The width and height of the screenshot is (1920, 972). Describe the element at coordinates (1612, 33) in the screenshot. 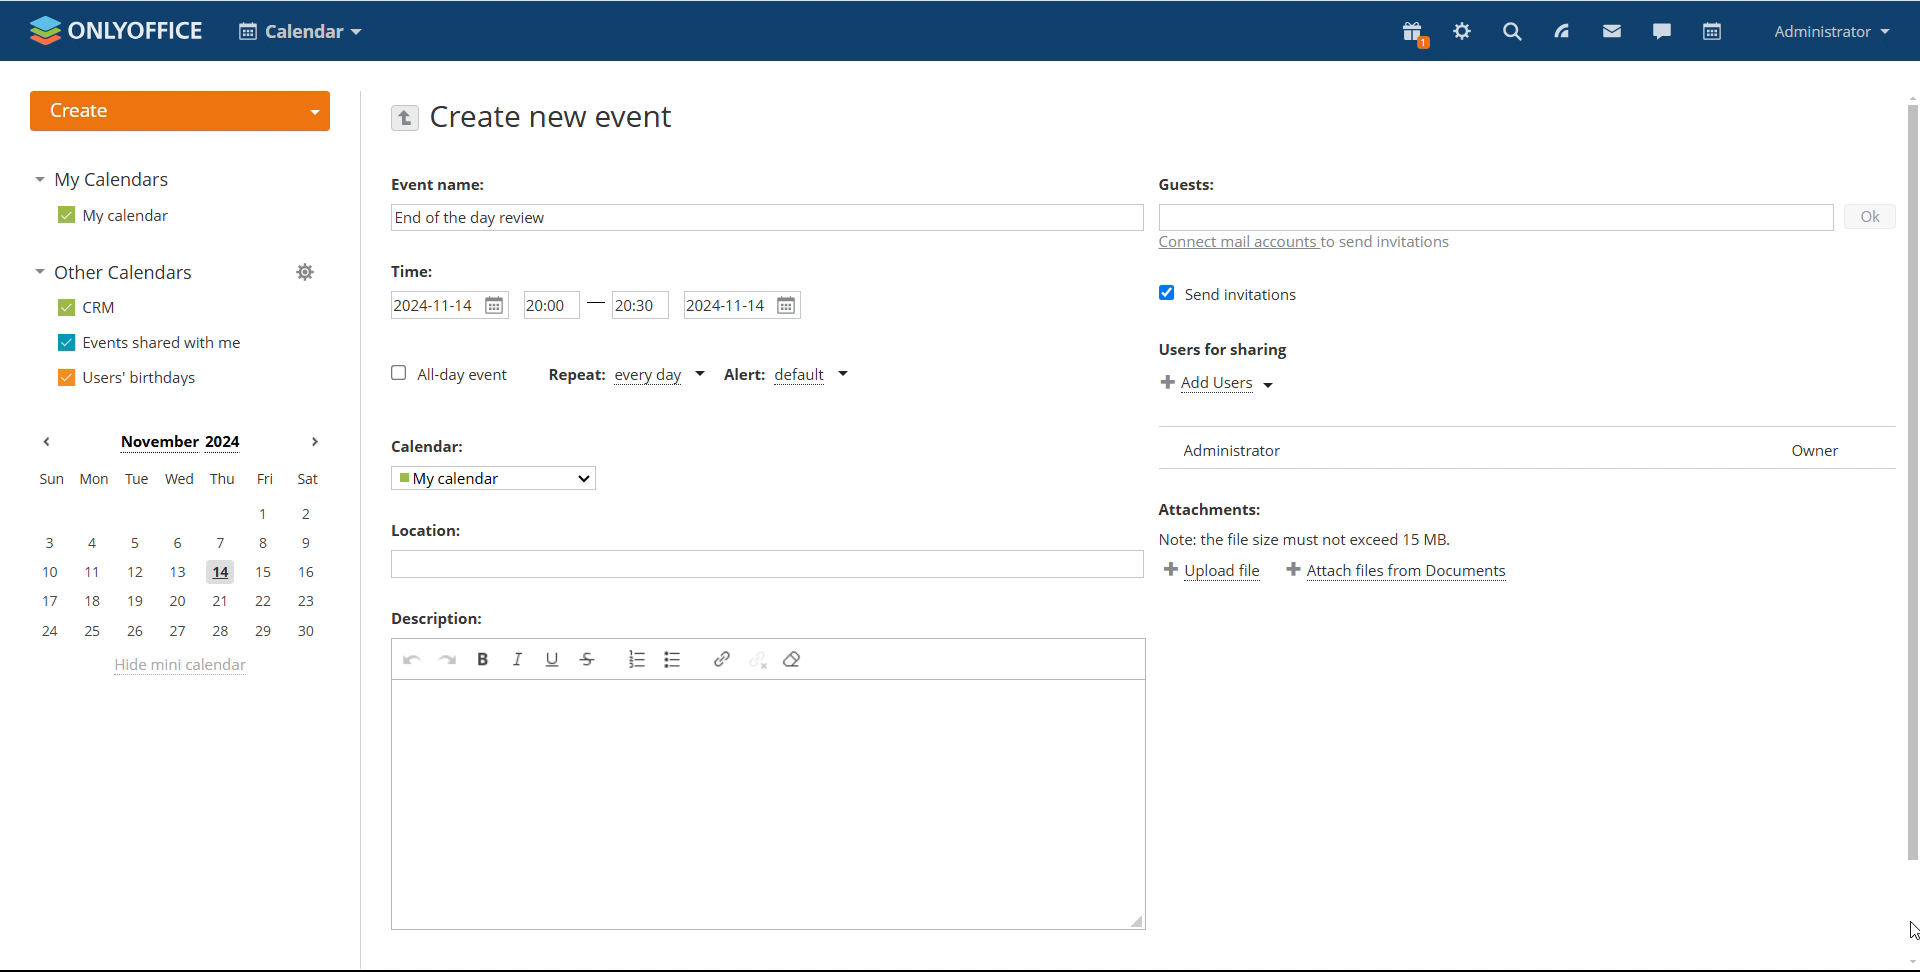

I see `mail` at that location.